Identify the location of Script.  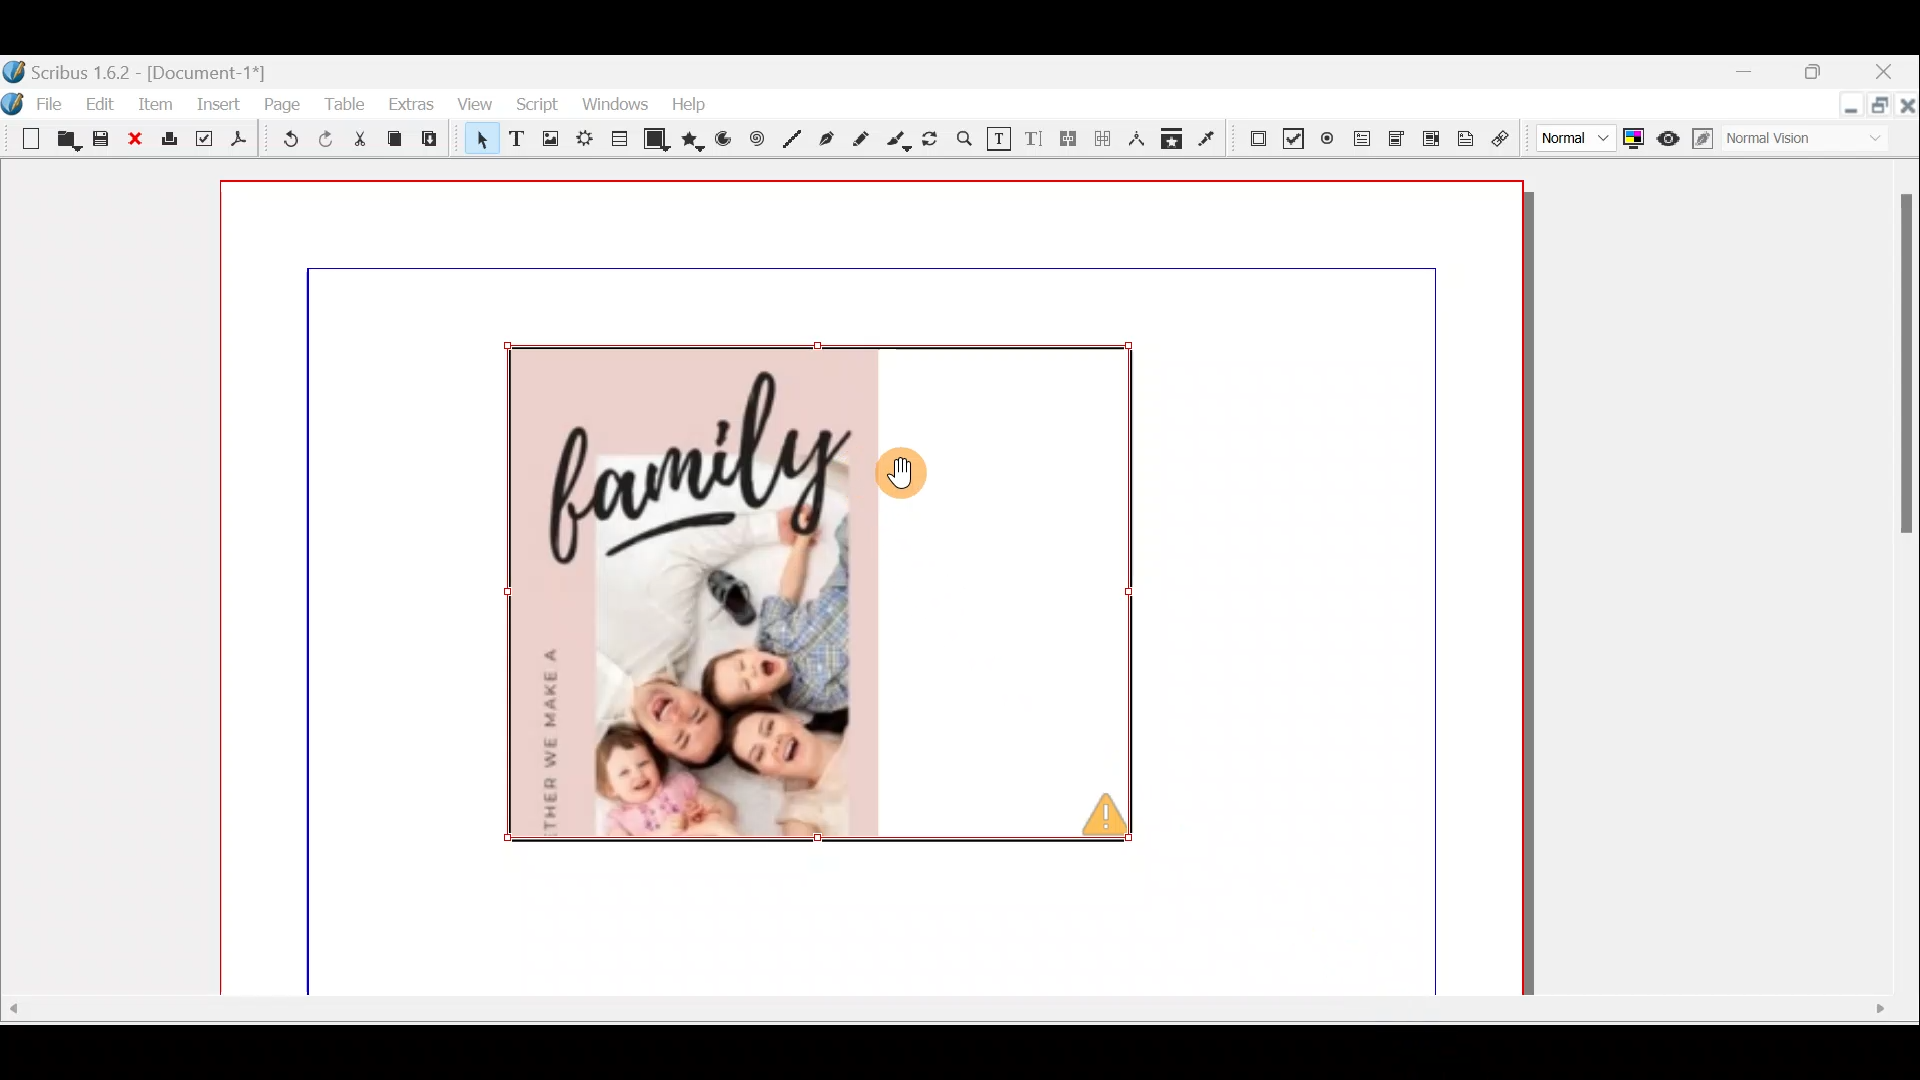
(537, 107).